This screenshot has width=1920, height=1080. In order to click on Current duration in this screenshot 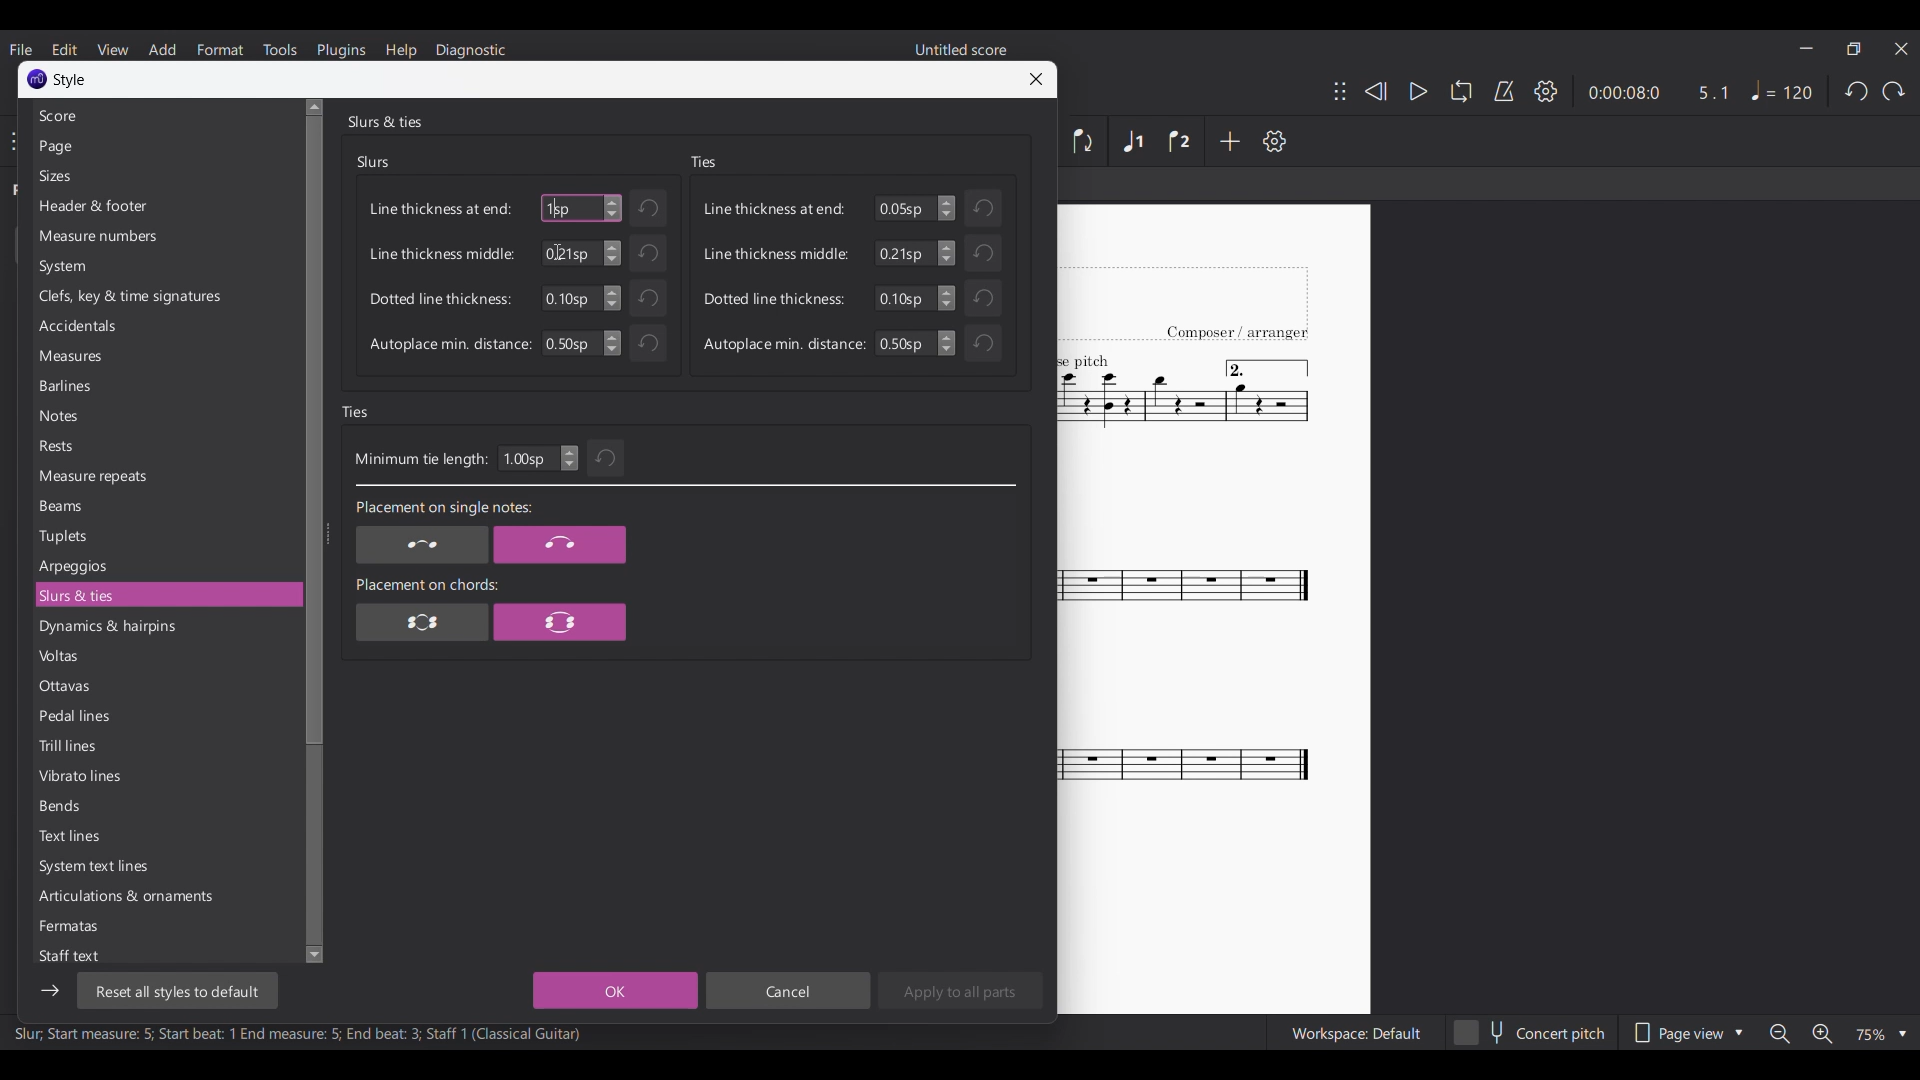, I will do `click(1621, 92)`.